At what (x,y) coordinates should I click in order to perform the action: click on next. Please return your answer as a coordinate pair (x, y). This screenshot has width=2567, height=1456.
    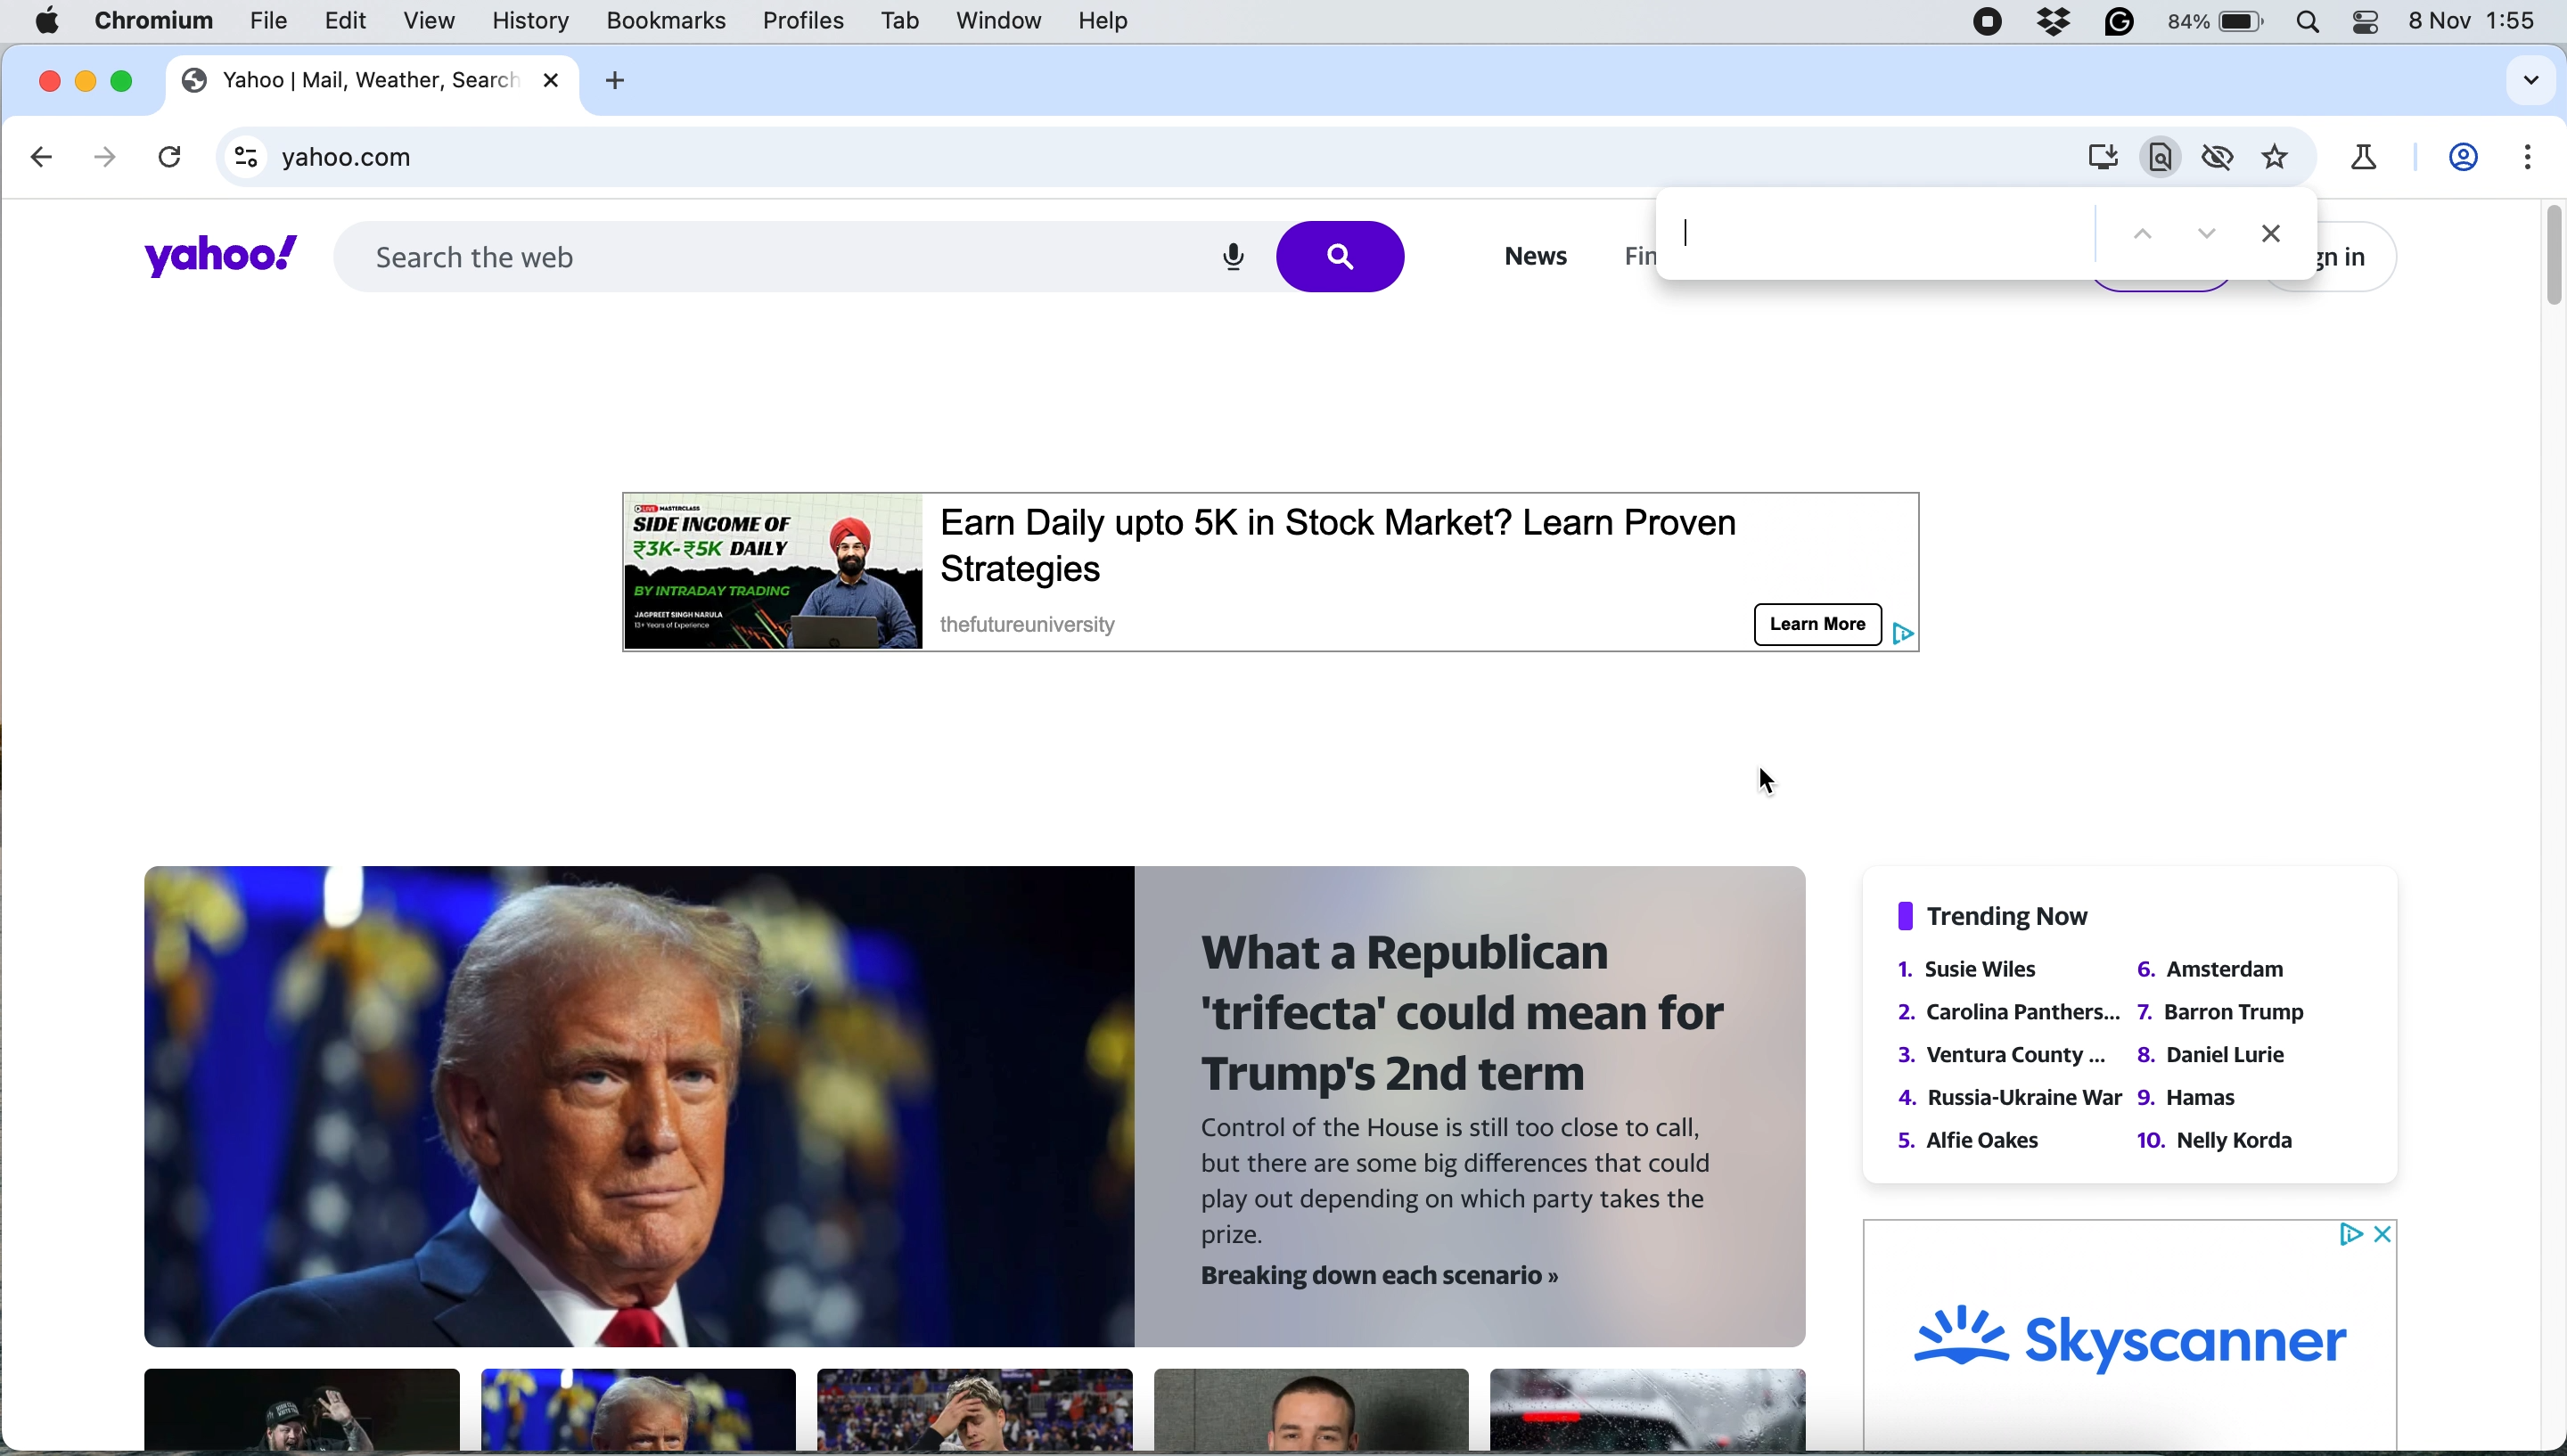
    Looking at the image, I should click on (2199, 237).